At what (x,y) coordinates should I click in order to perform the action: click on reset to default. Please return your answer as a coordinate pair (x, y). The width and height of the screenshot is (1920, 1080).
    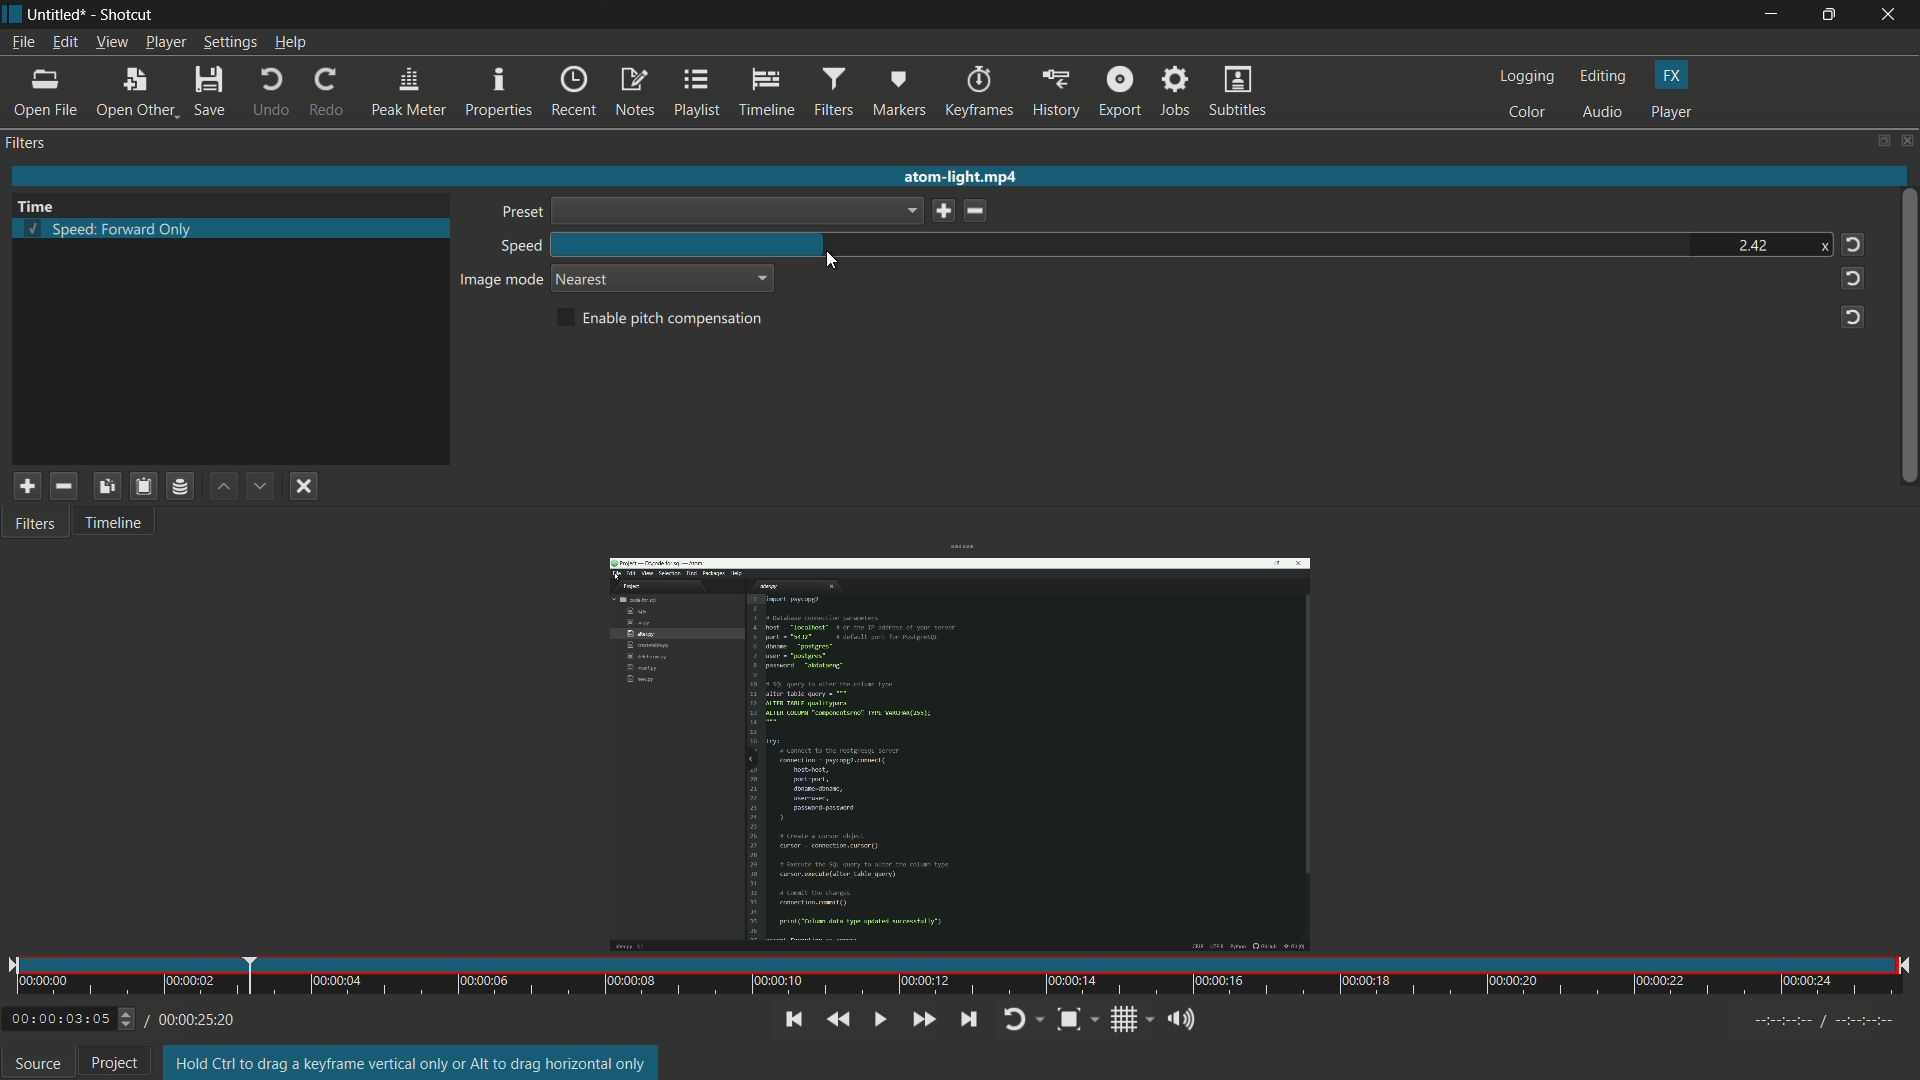
    Looking at the image, I should click on (1851, 277).